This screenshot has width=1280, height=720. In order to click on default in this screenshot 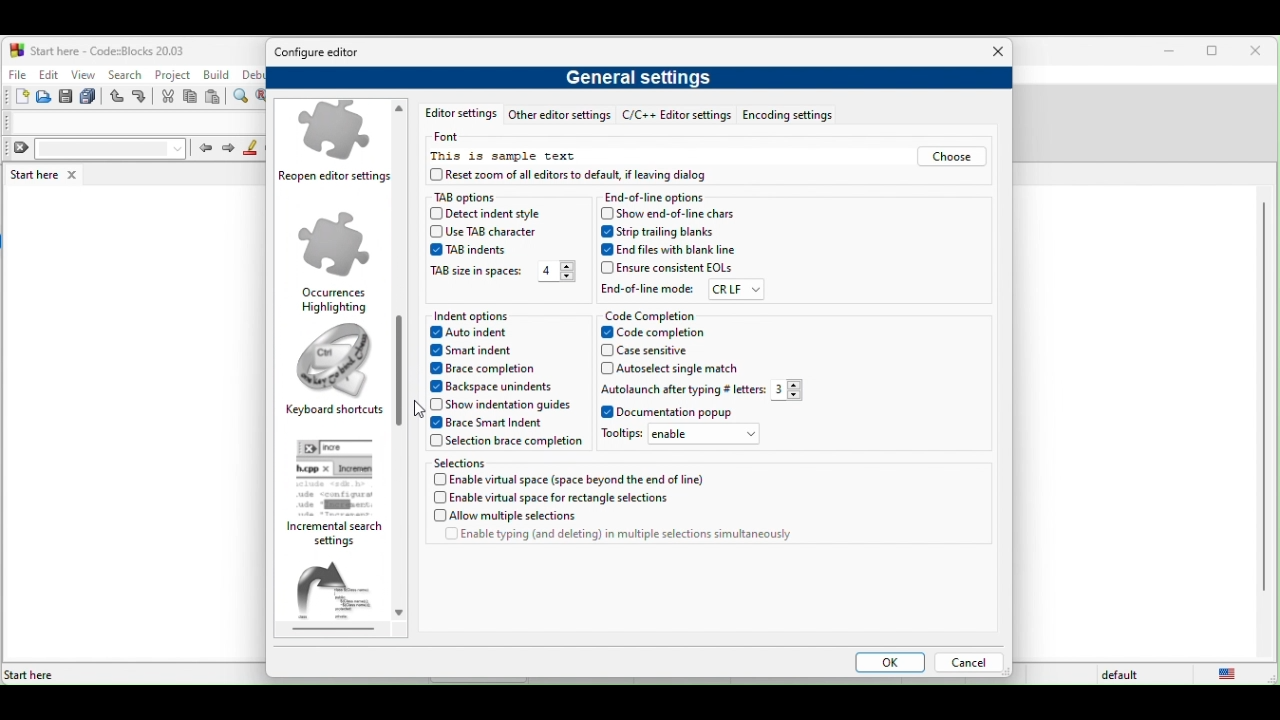, I will do `click(1123, 675)`.